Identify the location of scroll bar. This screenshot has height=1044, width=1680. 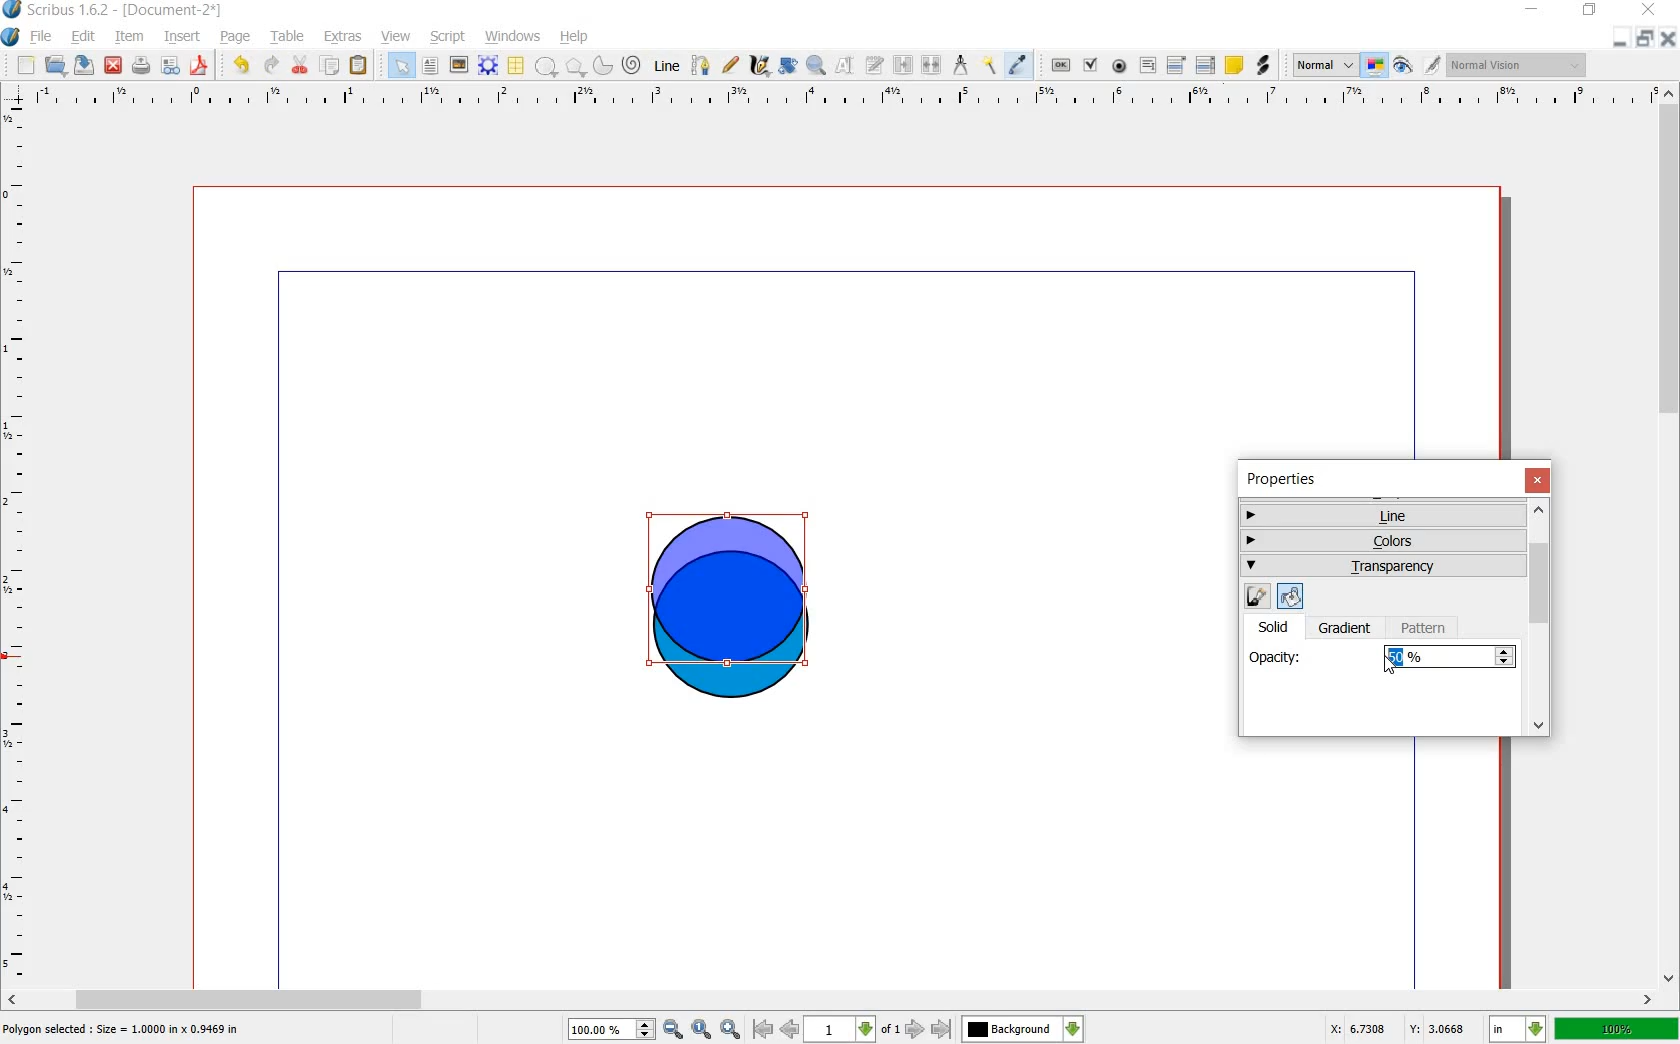
(830, 998).